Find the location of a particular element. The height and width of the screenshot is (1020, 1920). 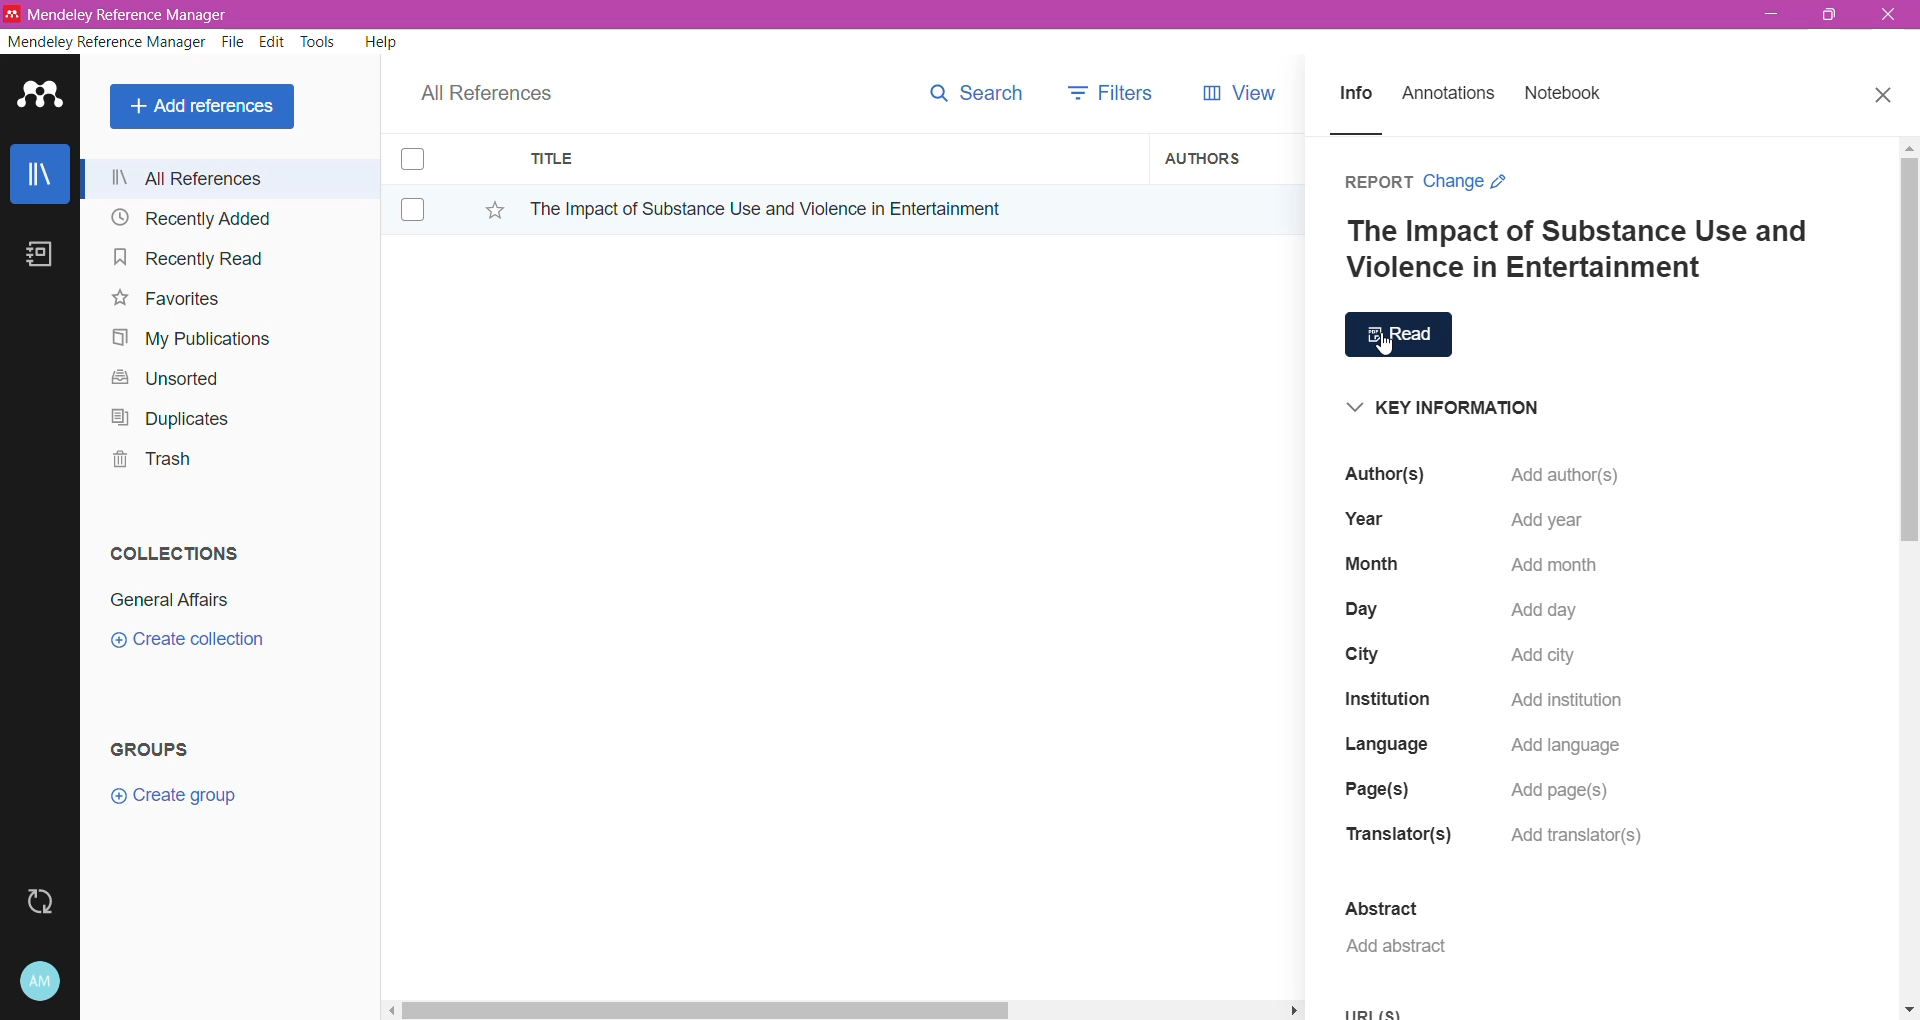

Recently Read is located at coordinates (184, 257).